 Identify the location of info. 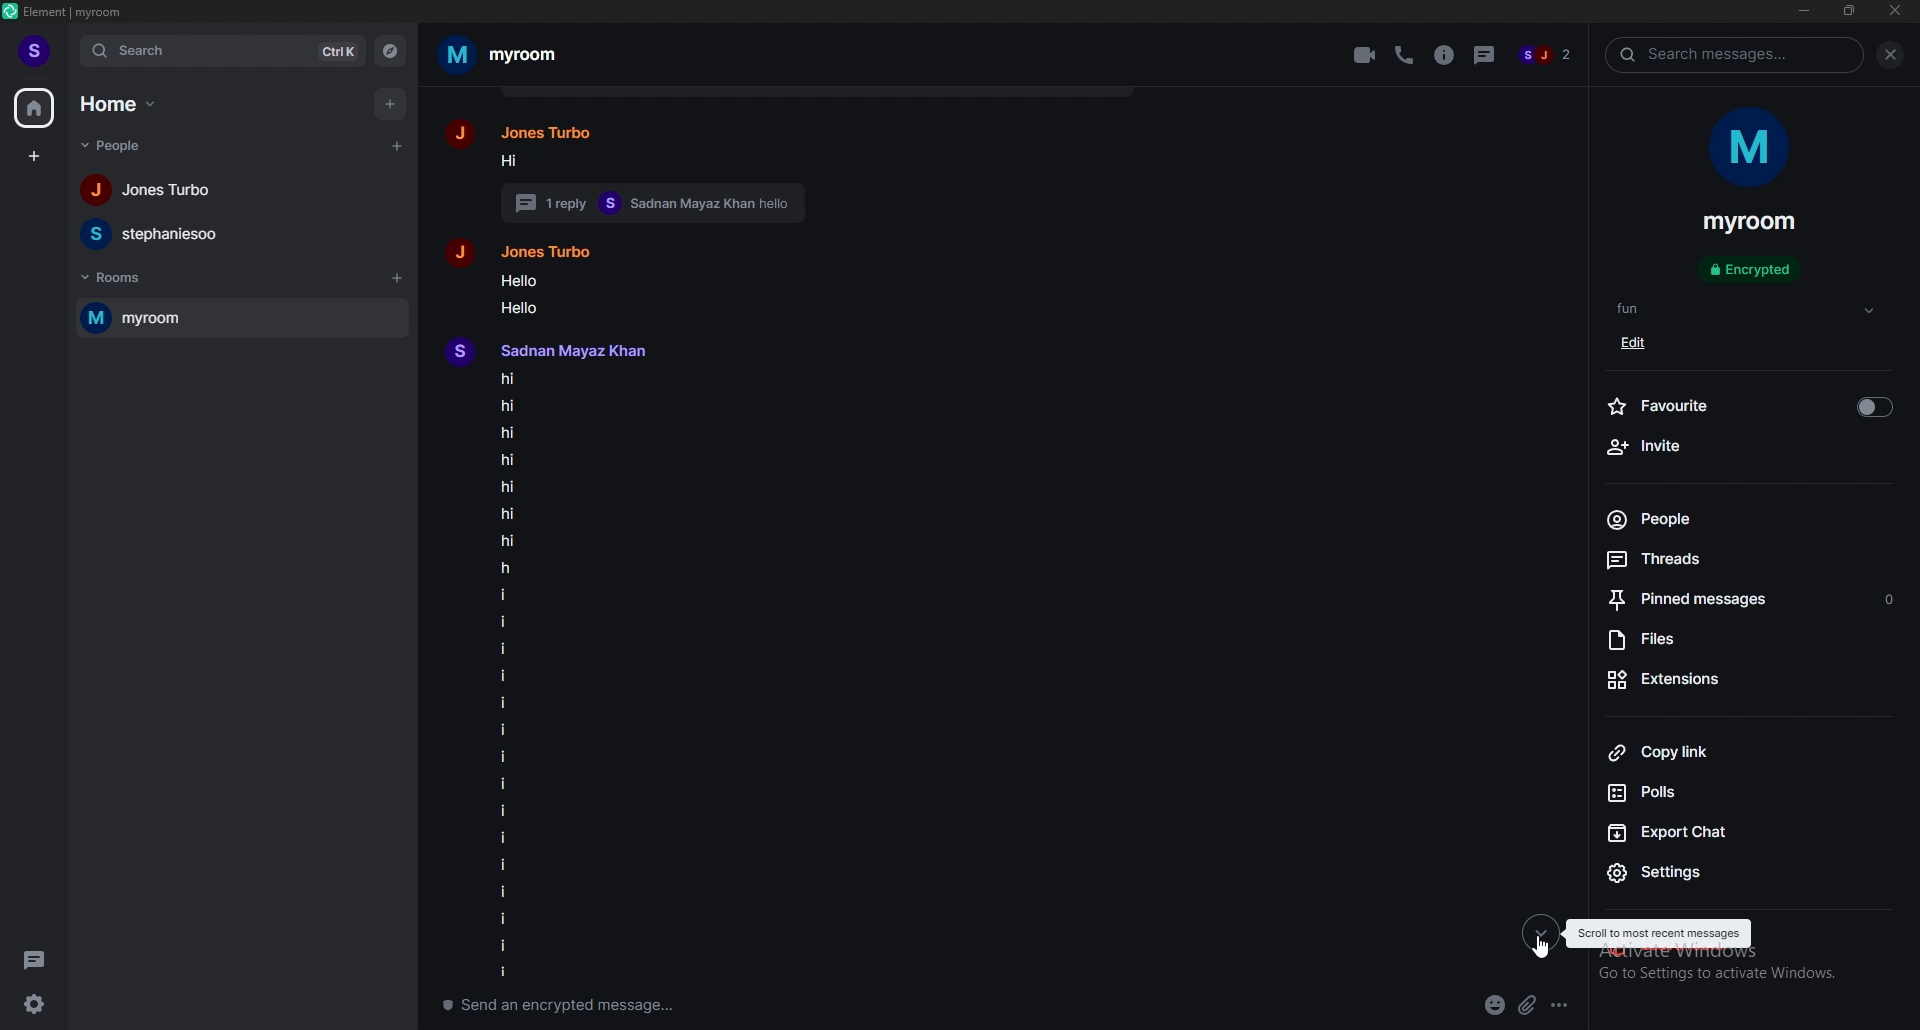
(1443, 54).